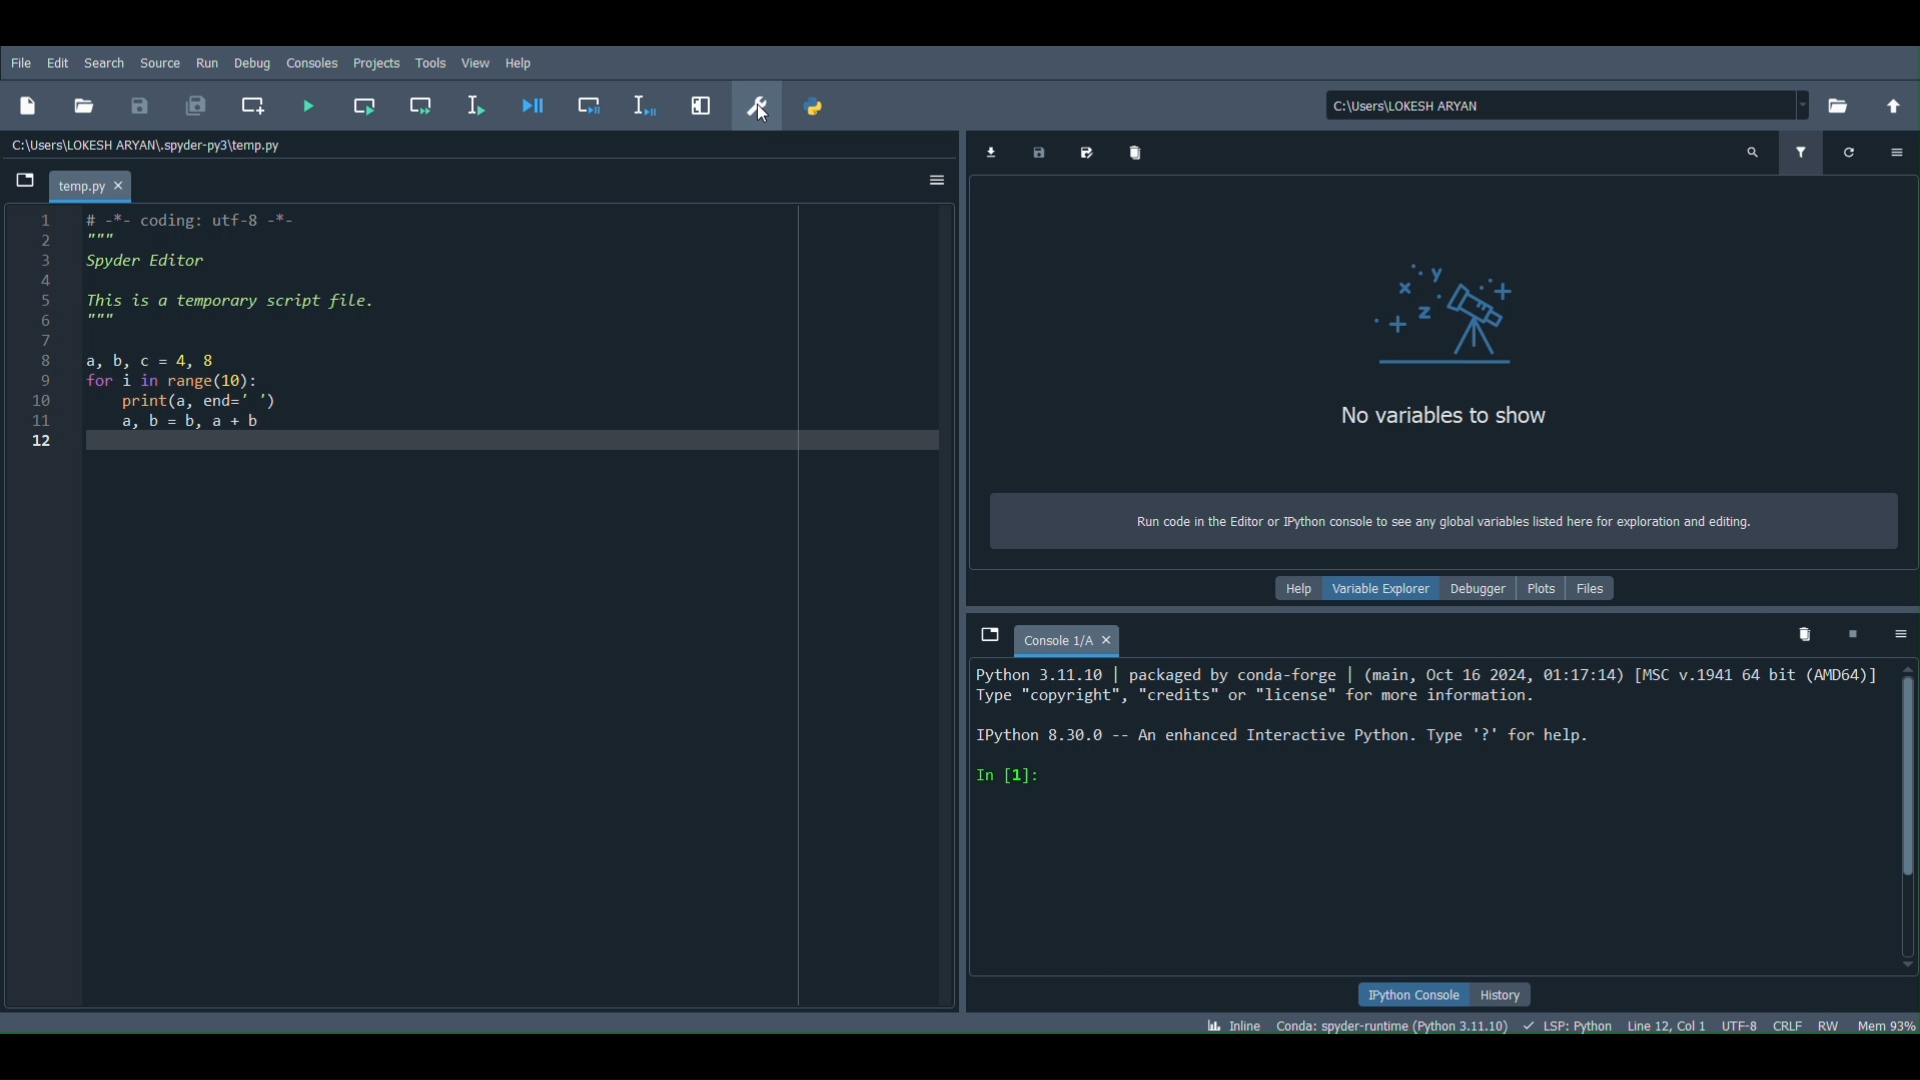 This screenshot has height=1080, width=1920. What do you see at coordinates (988, 634) in the screenshot?
I see `Browse tabs` at bounding box center [988, 634].